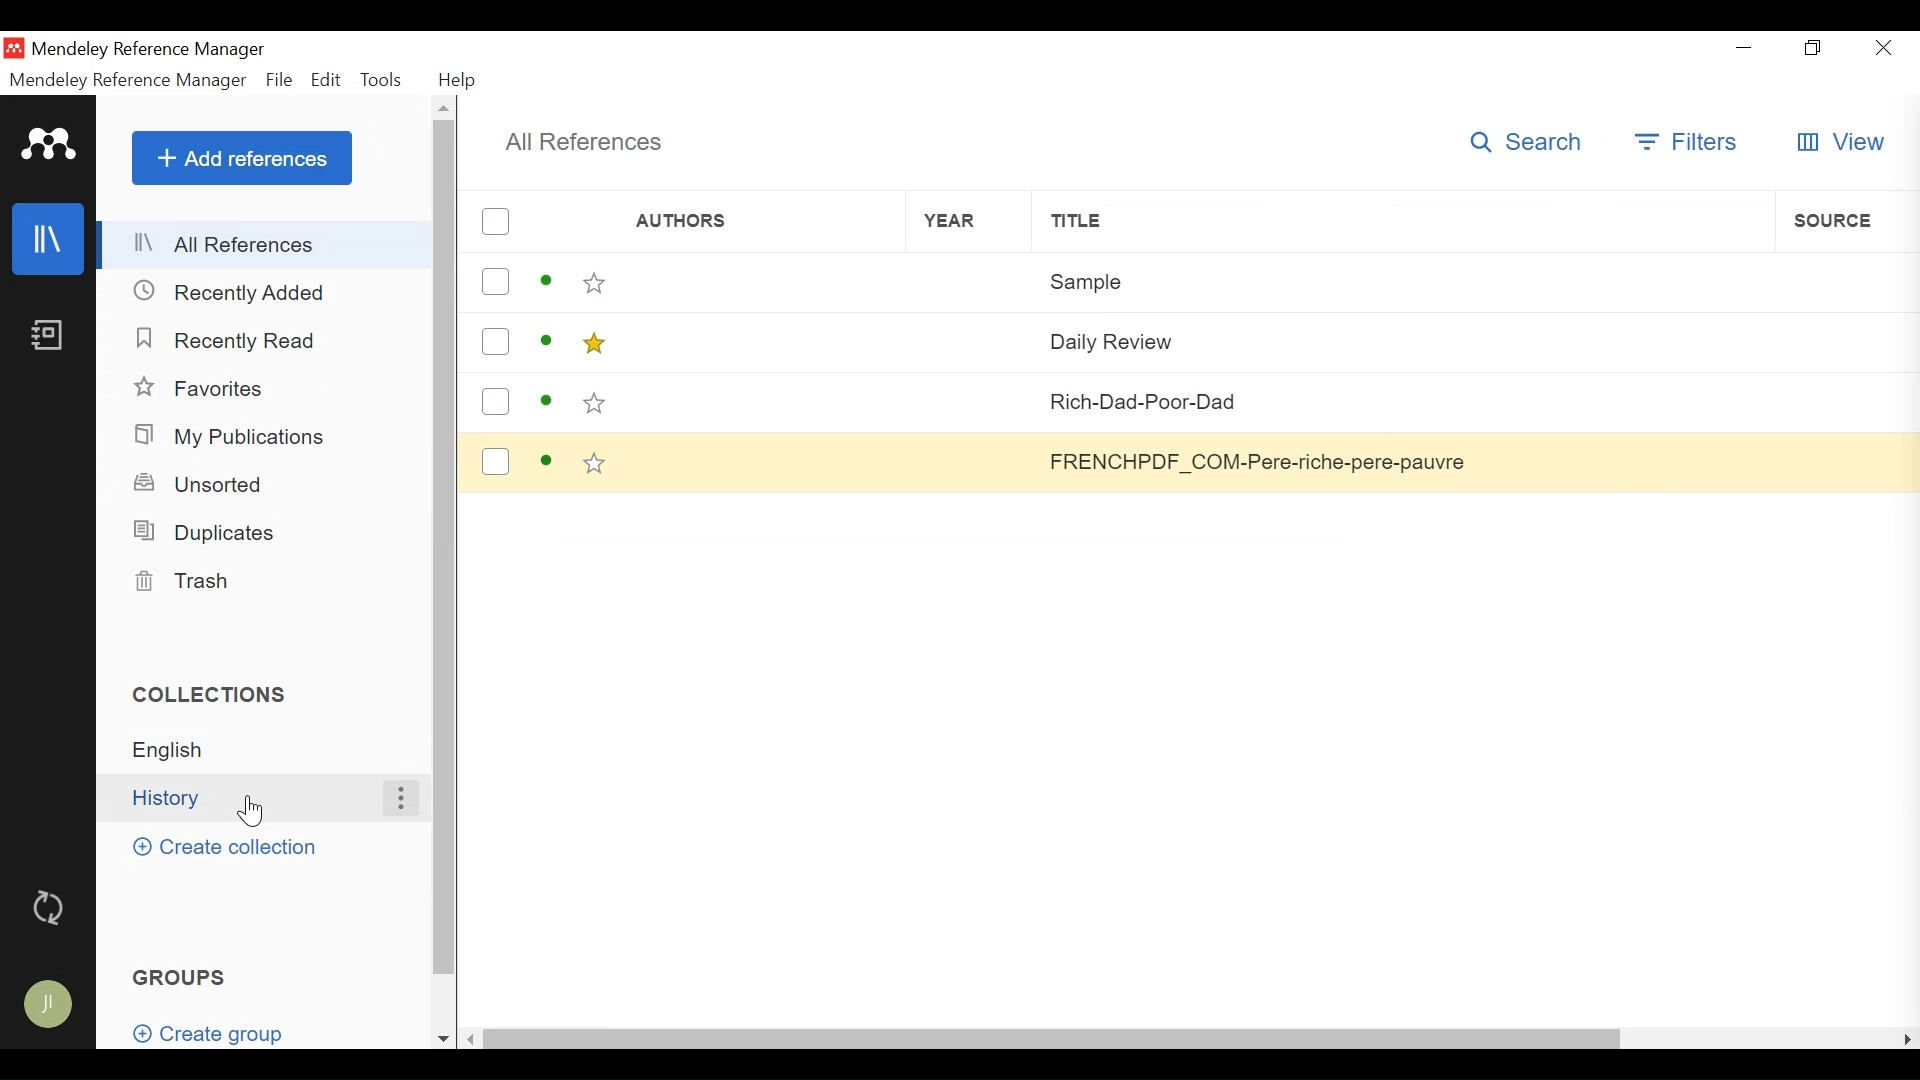 Image resolution: width=1920 pixels, height=1080 pixels. I want to click on FRENCHPDF_COM-Pere-riche-pere-pauvre, so click(1401, 461).